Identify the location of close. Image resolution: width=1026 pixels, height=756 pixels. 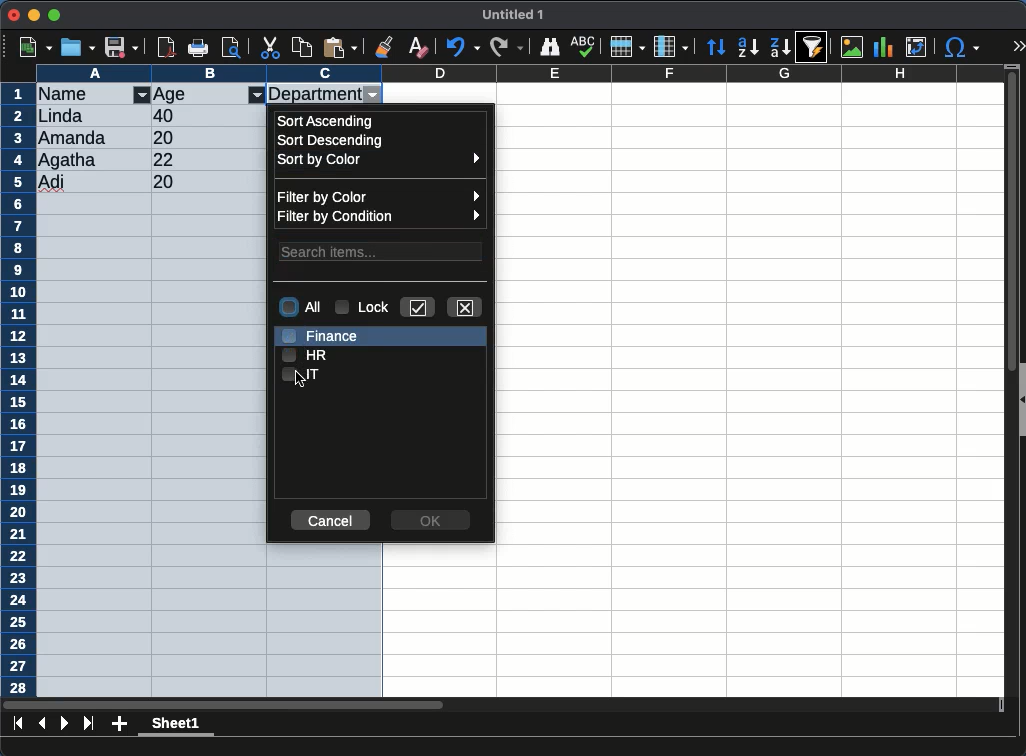
(466, 306).